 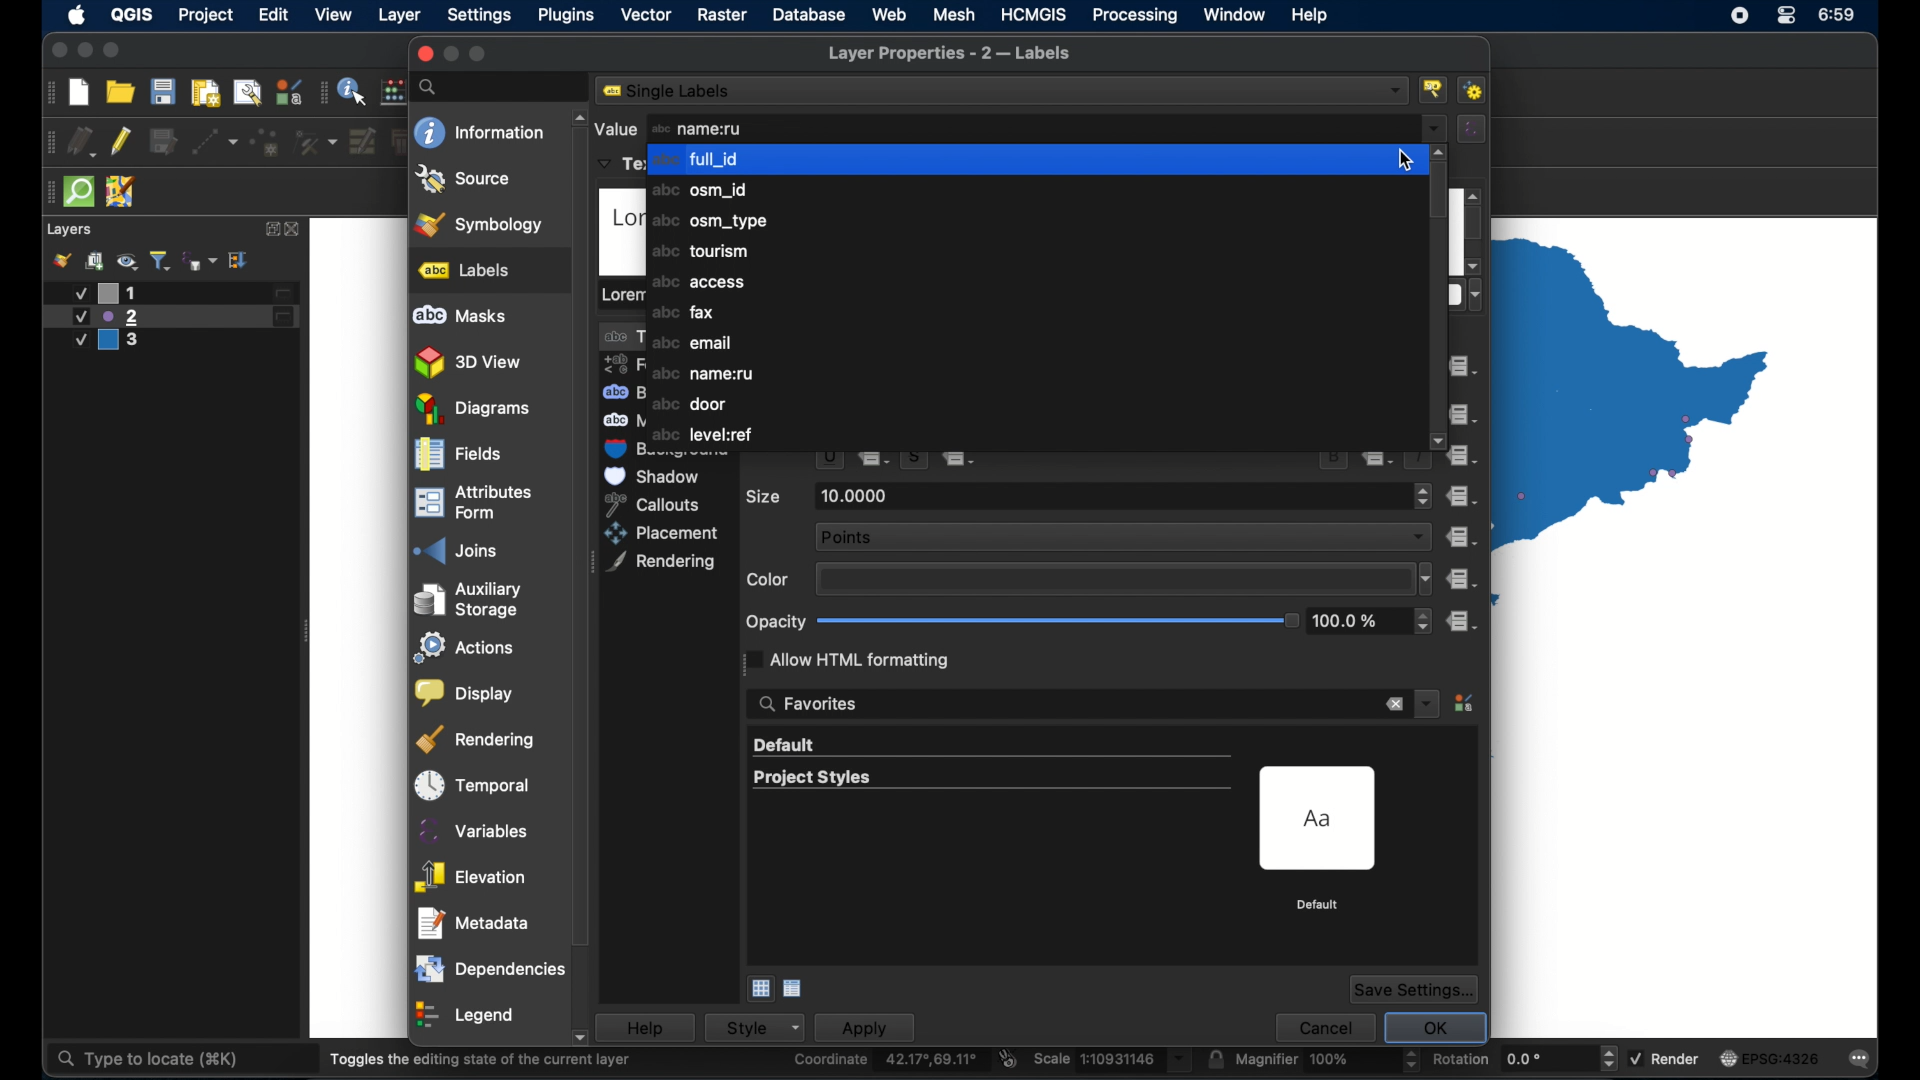 I want to click on data define d override, so click(x=877, y=461).